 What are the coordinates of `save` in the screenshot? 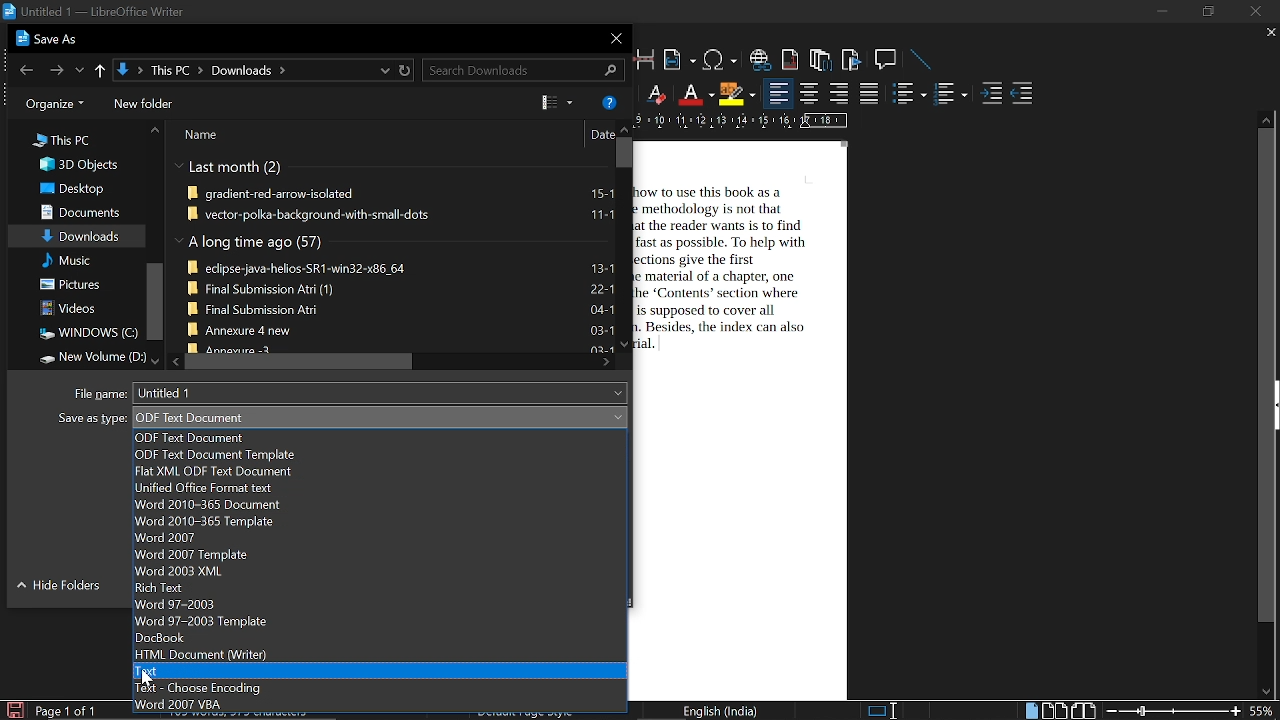 It's located at (14, 709).